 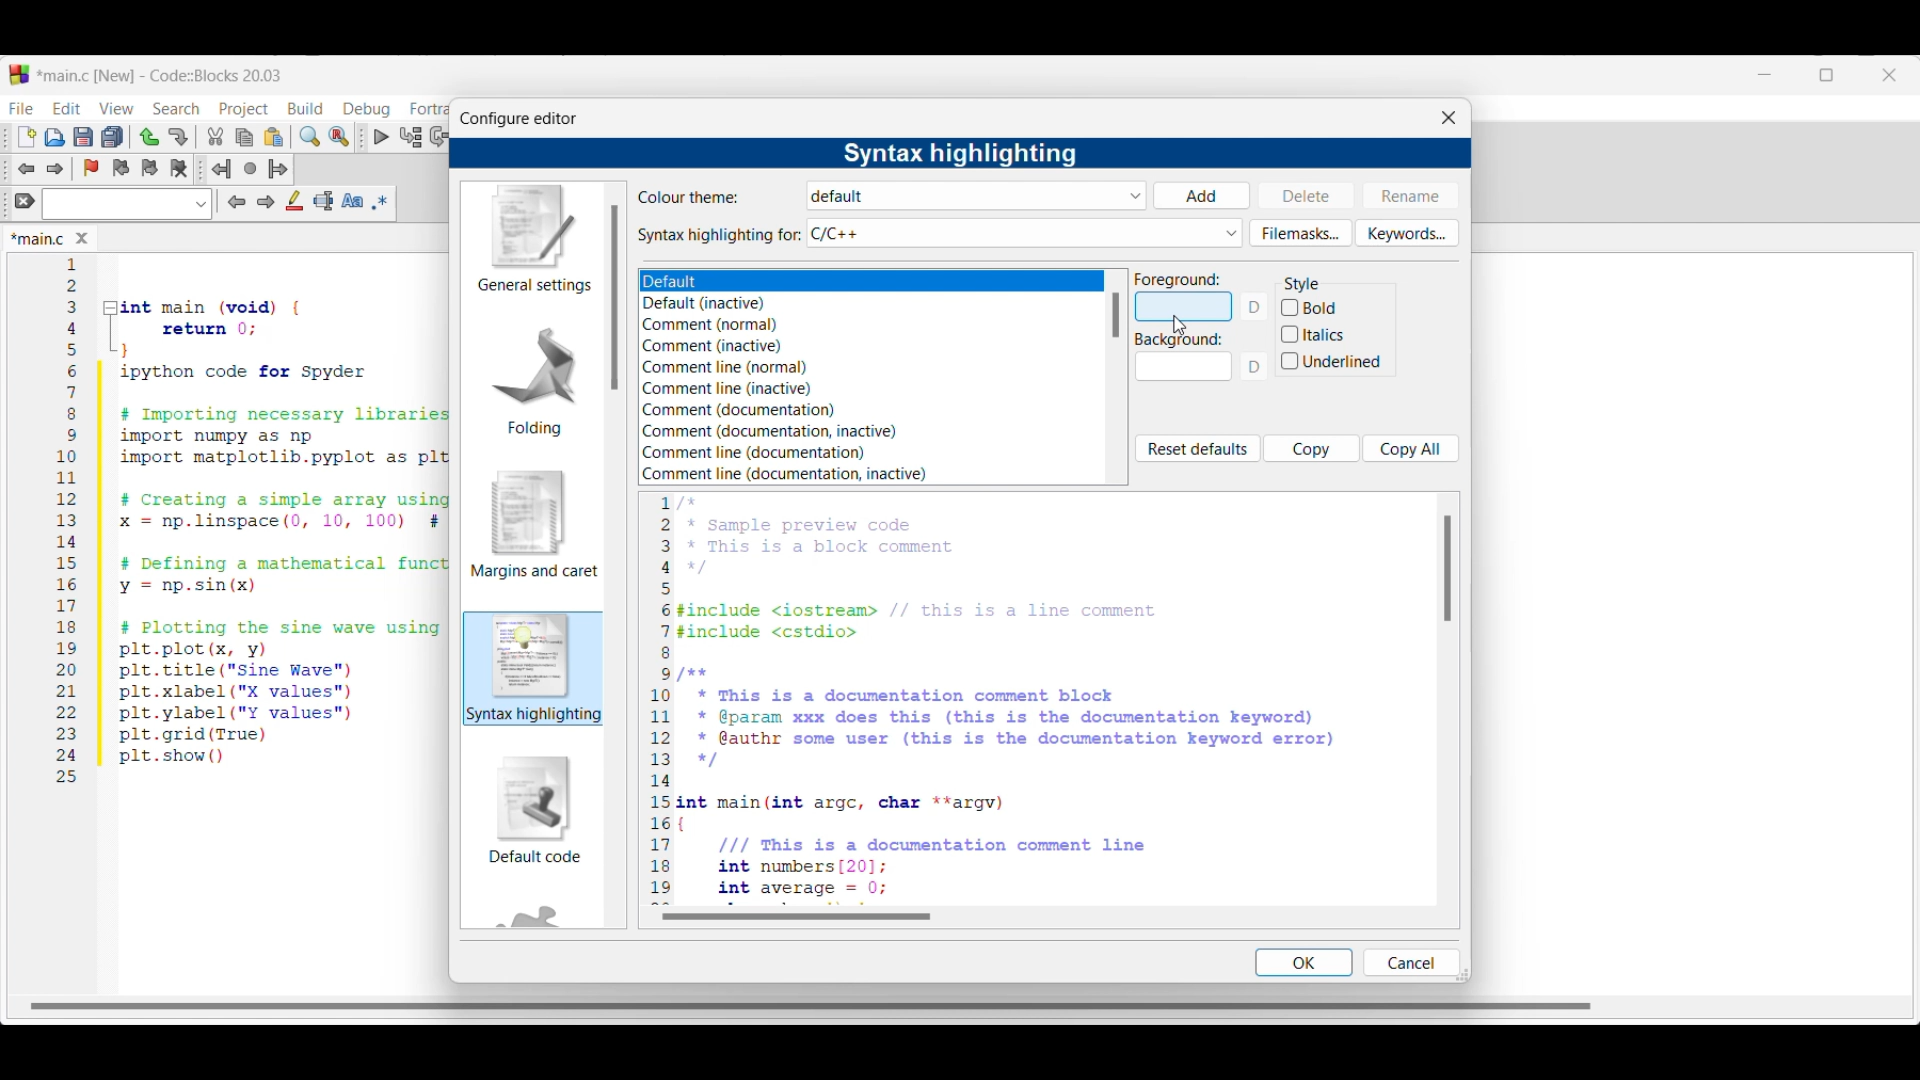 I want to click on Cut, so click(x=216, y=136).